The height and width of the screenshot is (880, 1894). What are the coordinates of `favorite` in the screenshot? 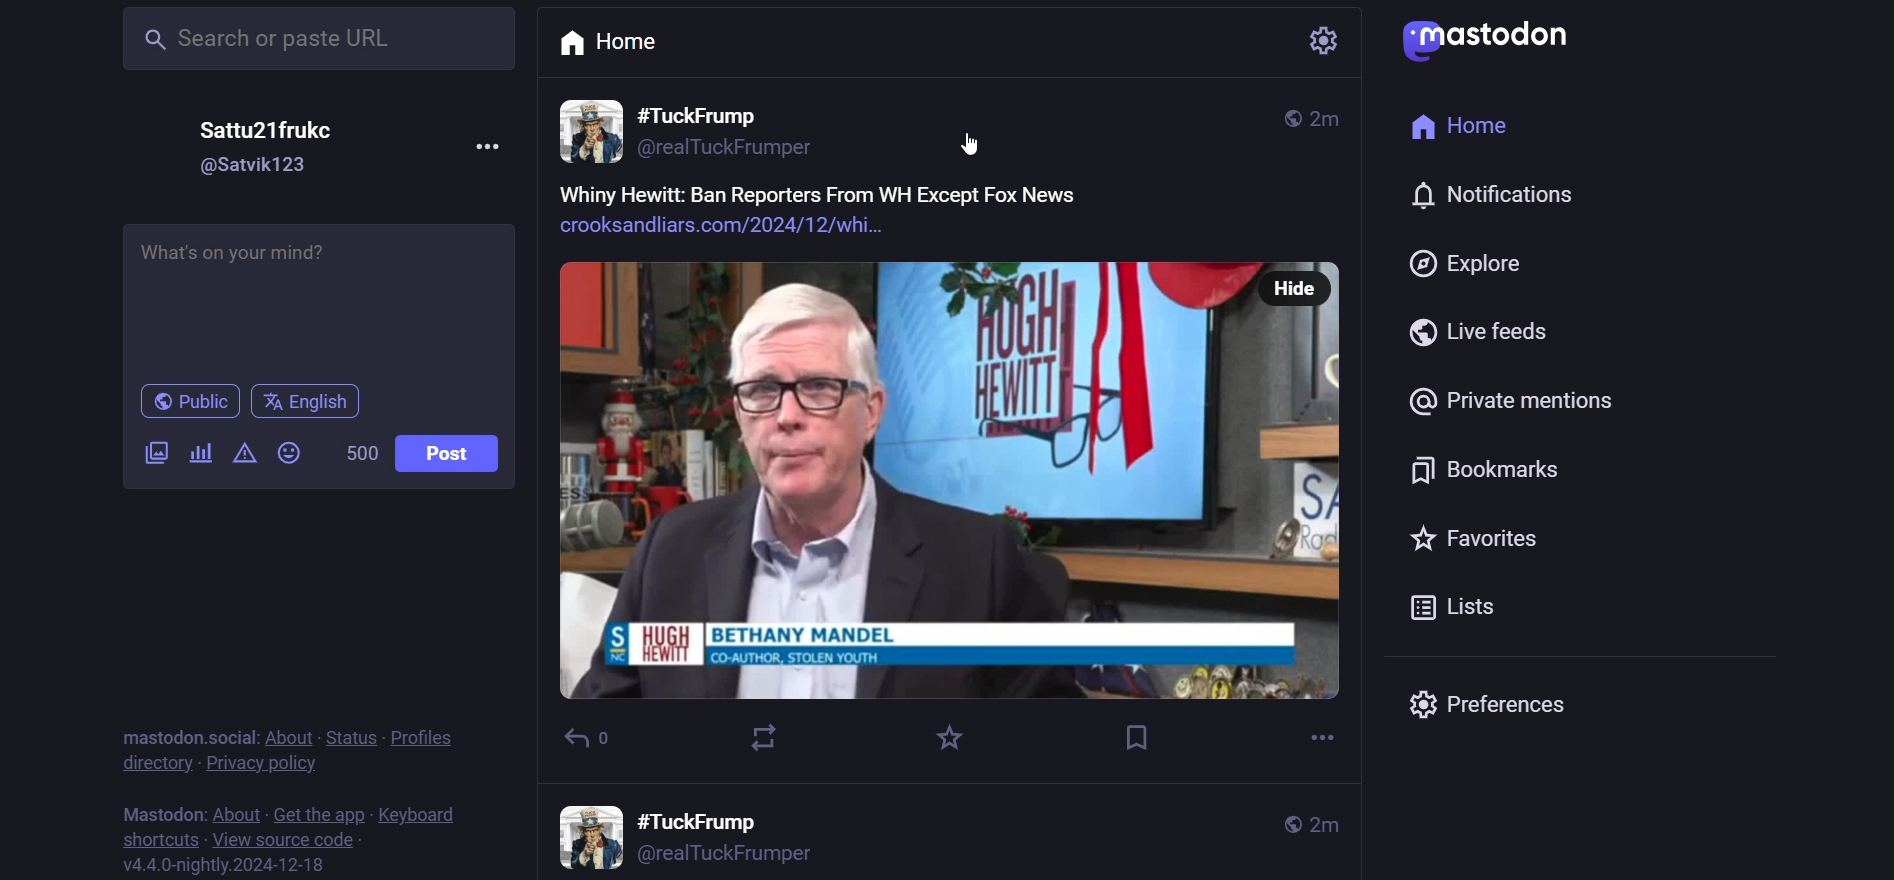 It's located at (946, 737).